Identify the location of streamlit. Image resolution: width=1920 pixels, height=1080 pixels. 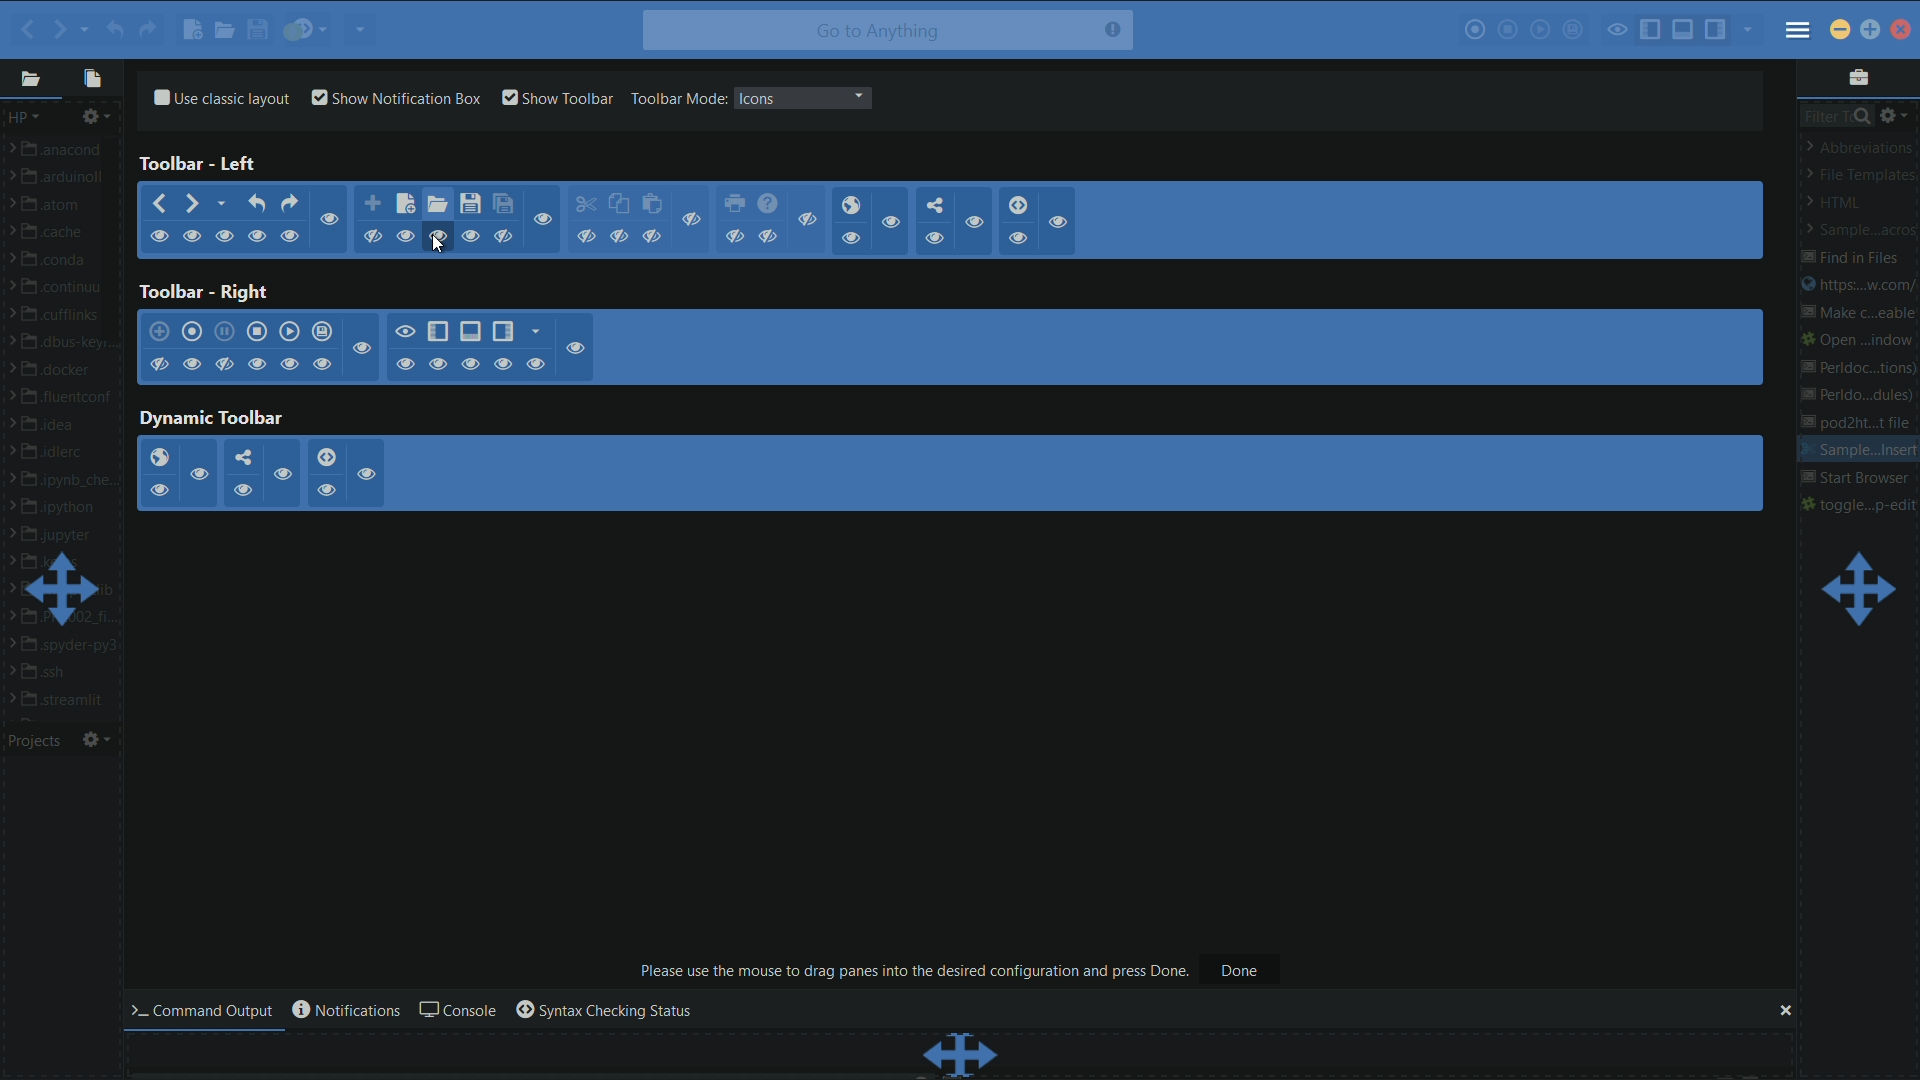
(69, 700).